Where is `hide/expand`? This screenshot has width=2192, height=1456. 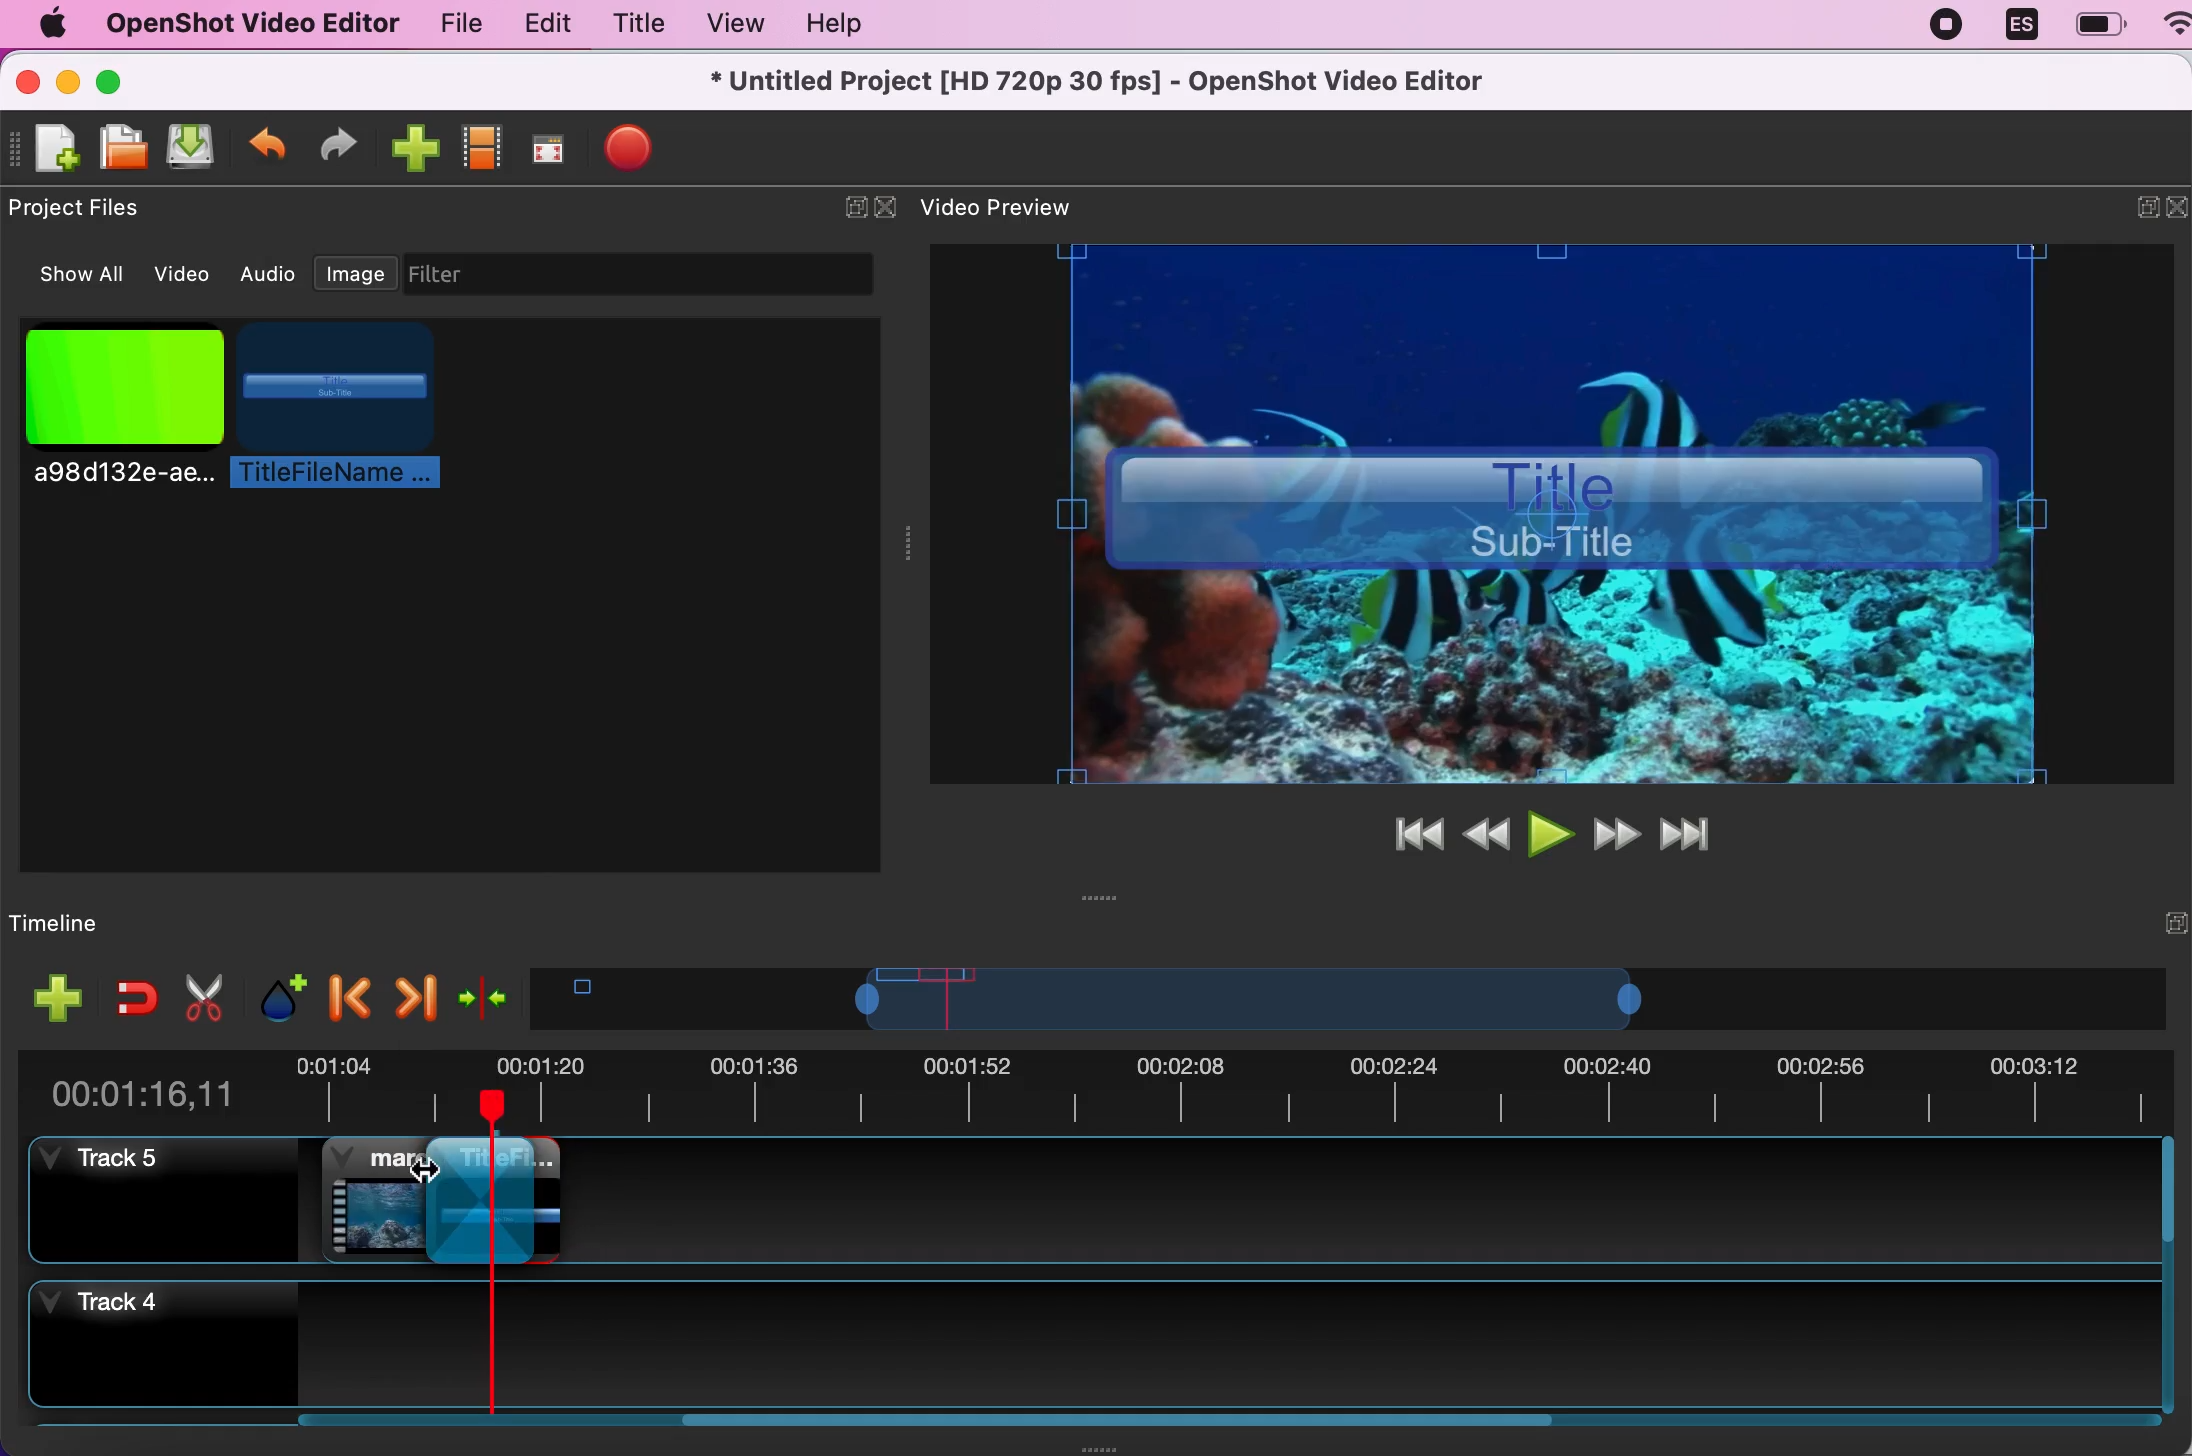 hide/expand is located at coordinates (852, 208).